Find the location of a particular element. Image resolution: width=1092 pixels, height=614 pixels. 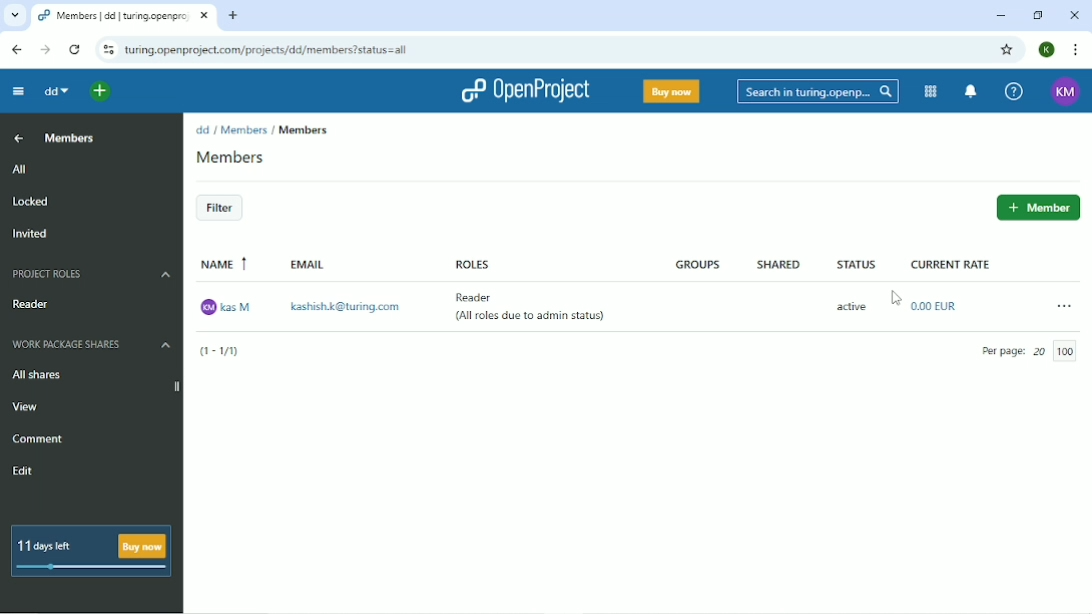

View is located at coordinates (28, 407).